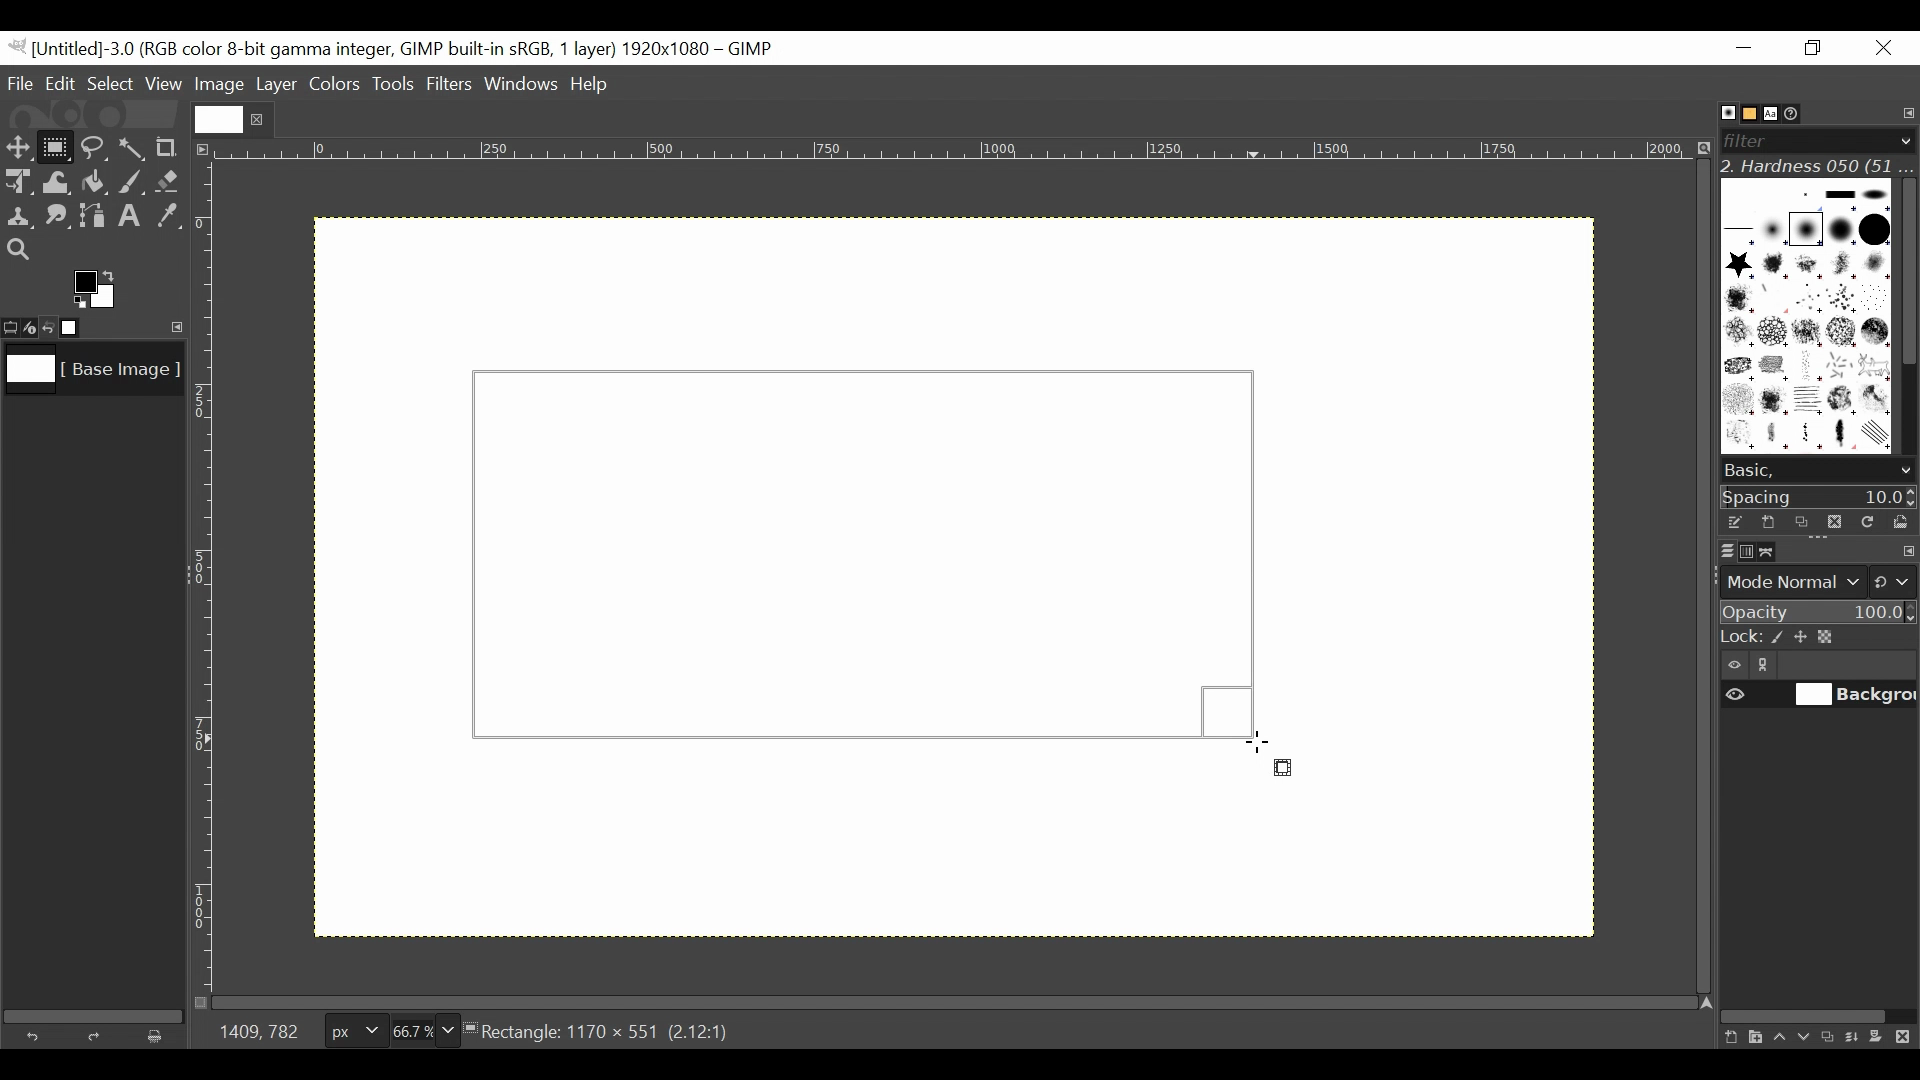 This screenshot has width=1920, height=1080. I want to click on View, so click(164, 84).